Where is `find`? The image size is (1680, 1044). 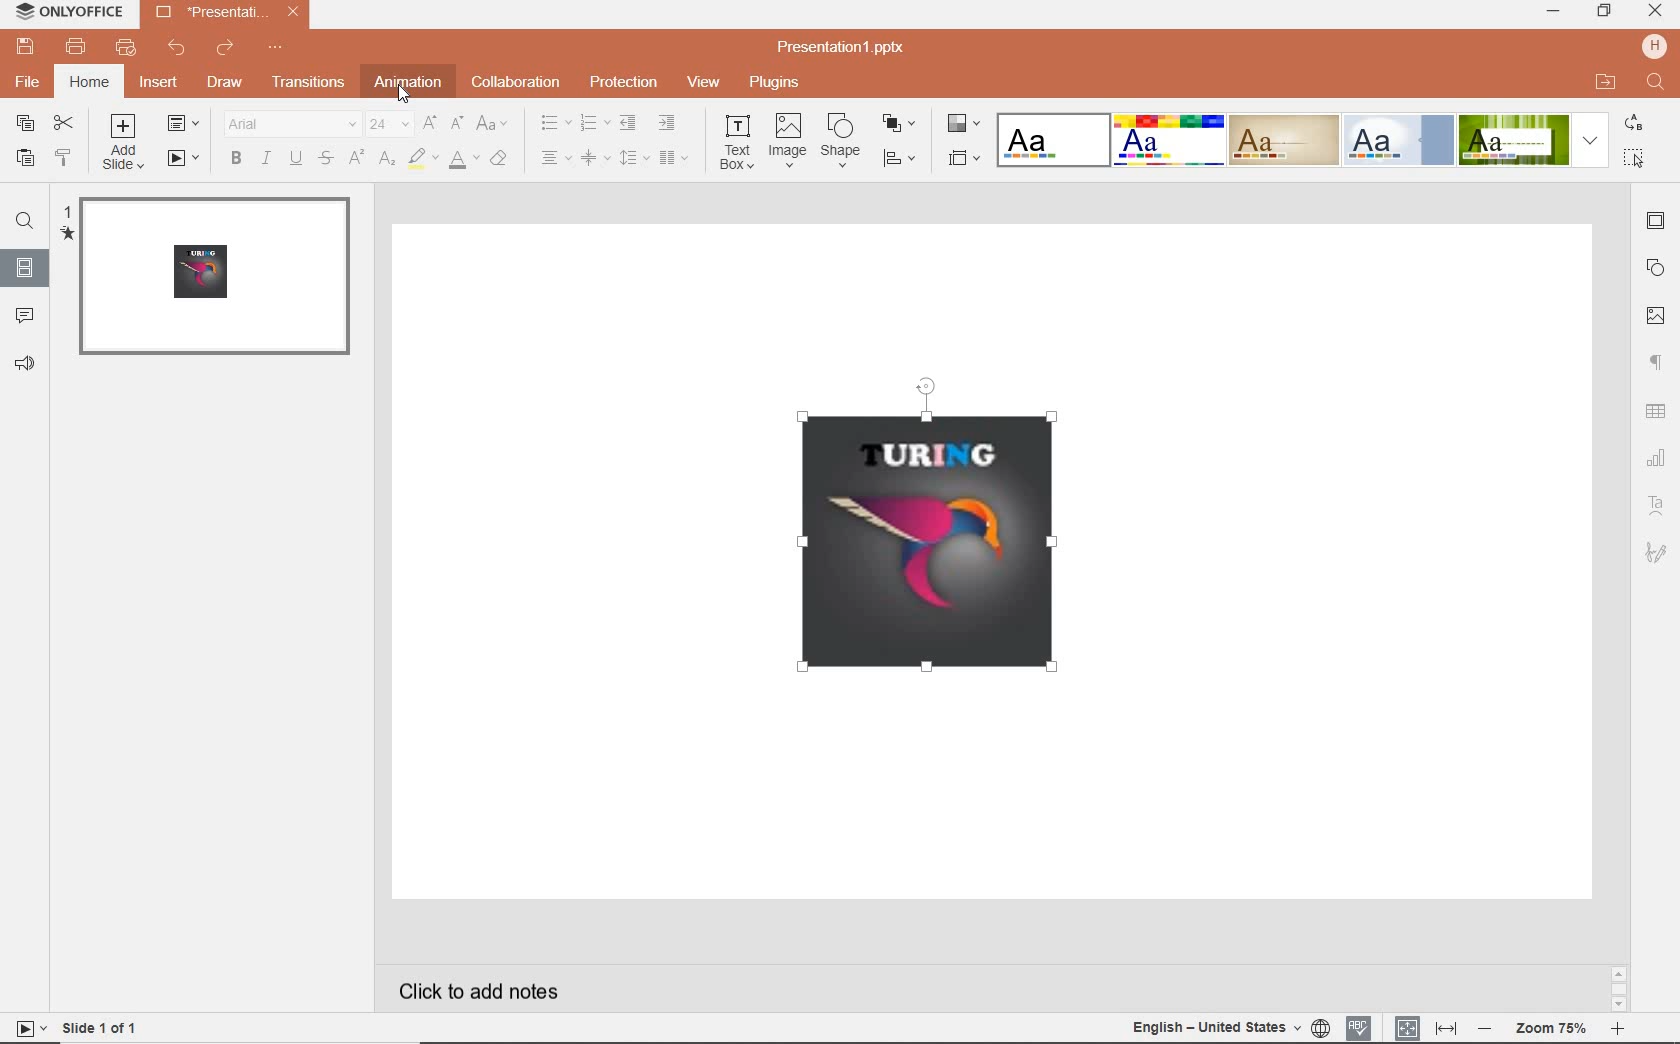 find is located at coordinates (26, 221).